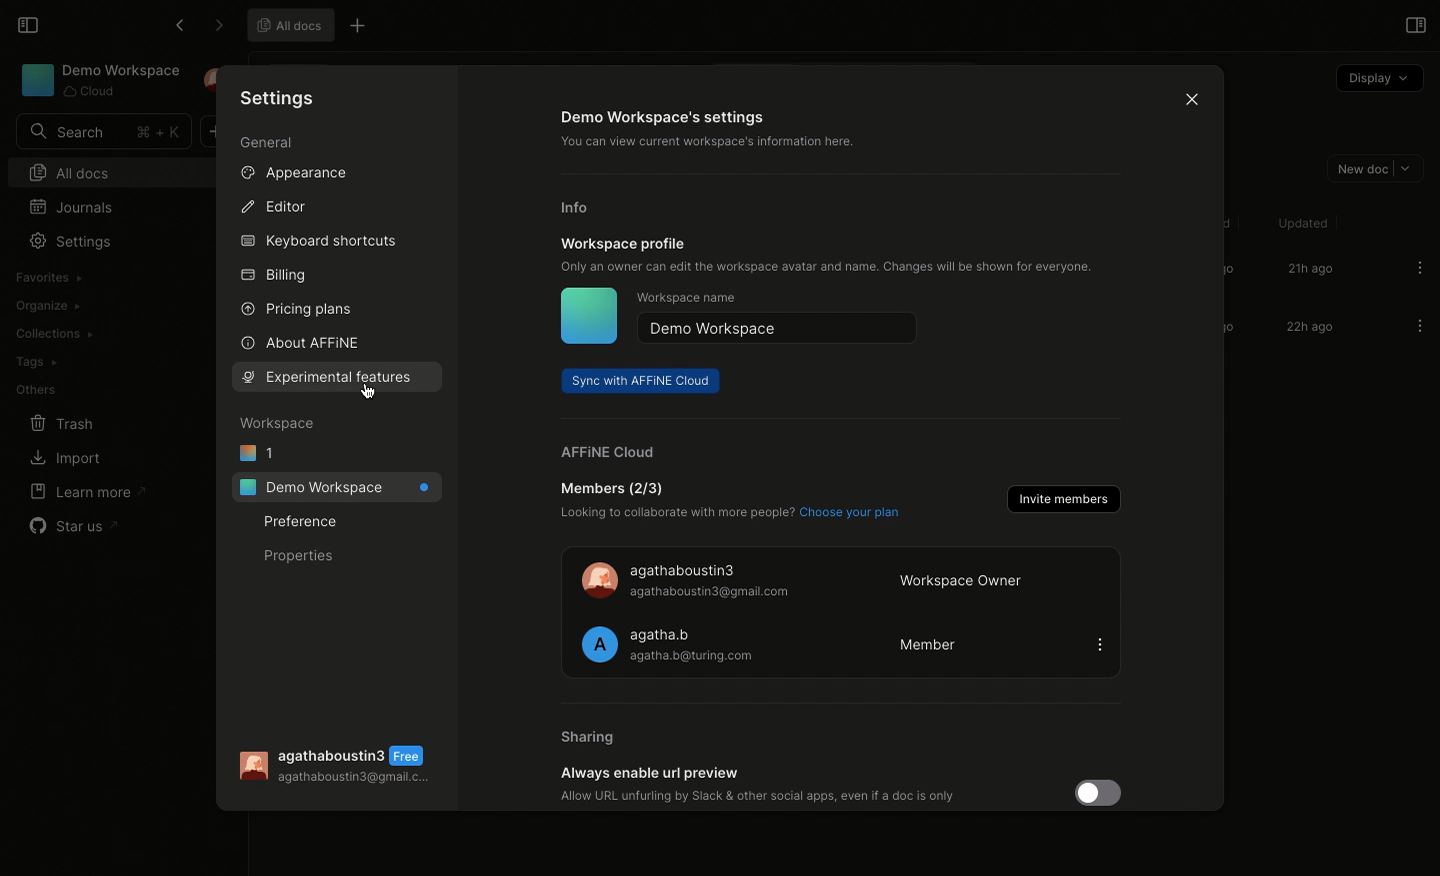 The width and height of the screenshot is (1440, 876). Describe the element at coordinates (291, 172) in the screenshot. I see `Appearance` at that location.